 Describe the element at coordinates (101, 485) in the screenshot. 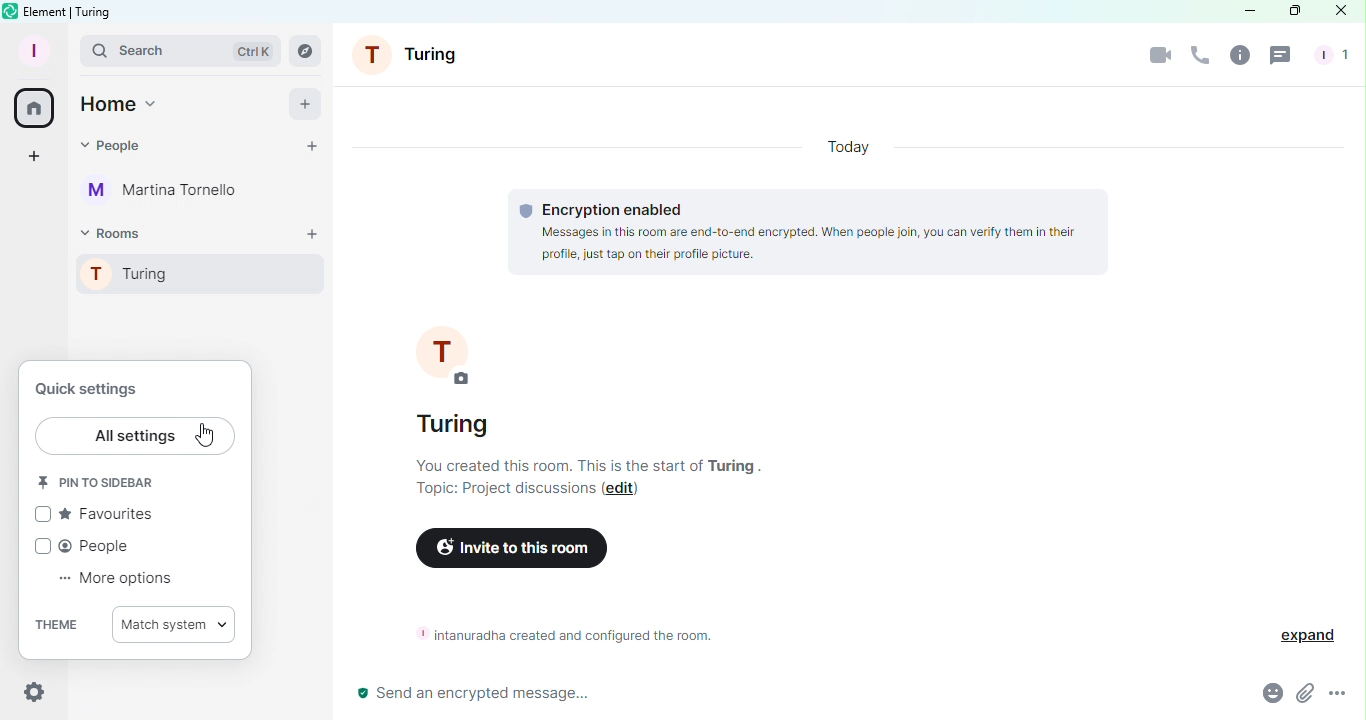

I see `Pin to sidebar` at that location.